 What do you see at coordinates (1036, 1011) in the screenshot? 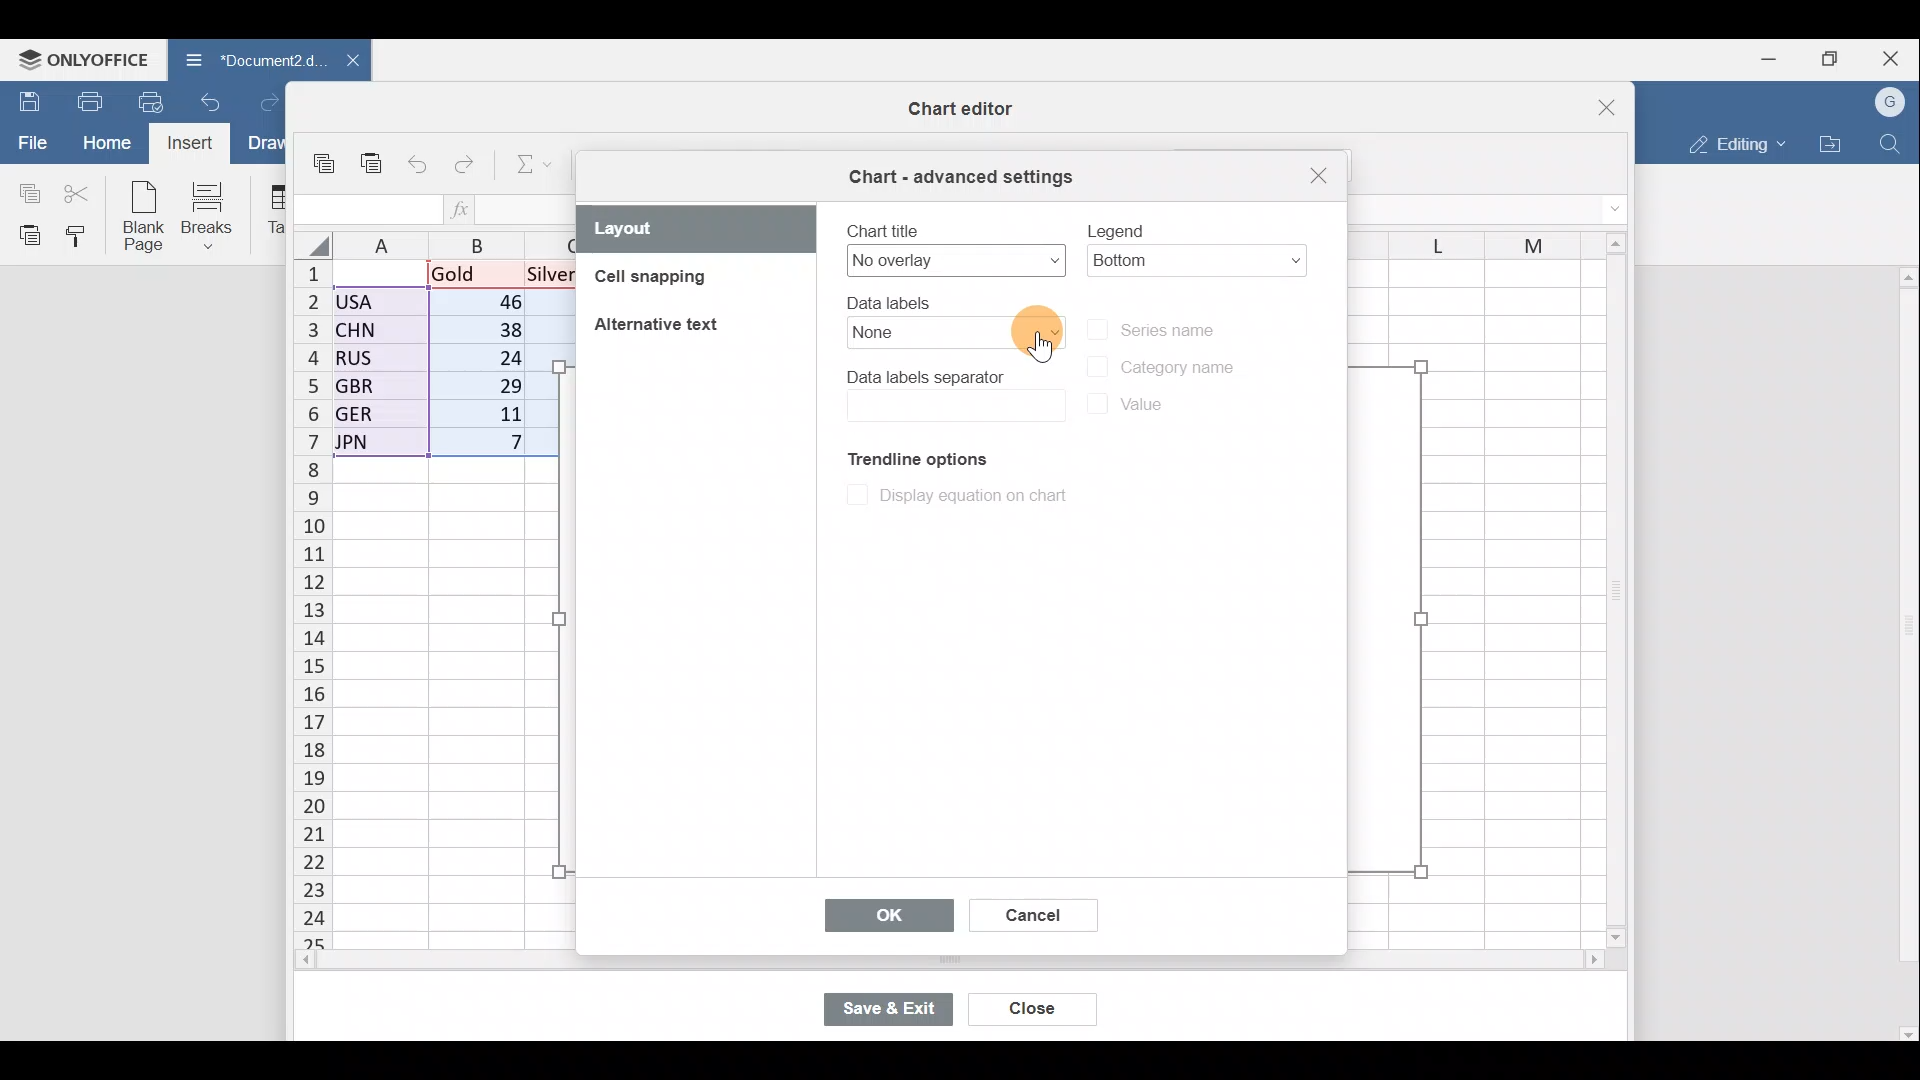
I see `Close` at bounding box center [1036, 1011].